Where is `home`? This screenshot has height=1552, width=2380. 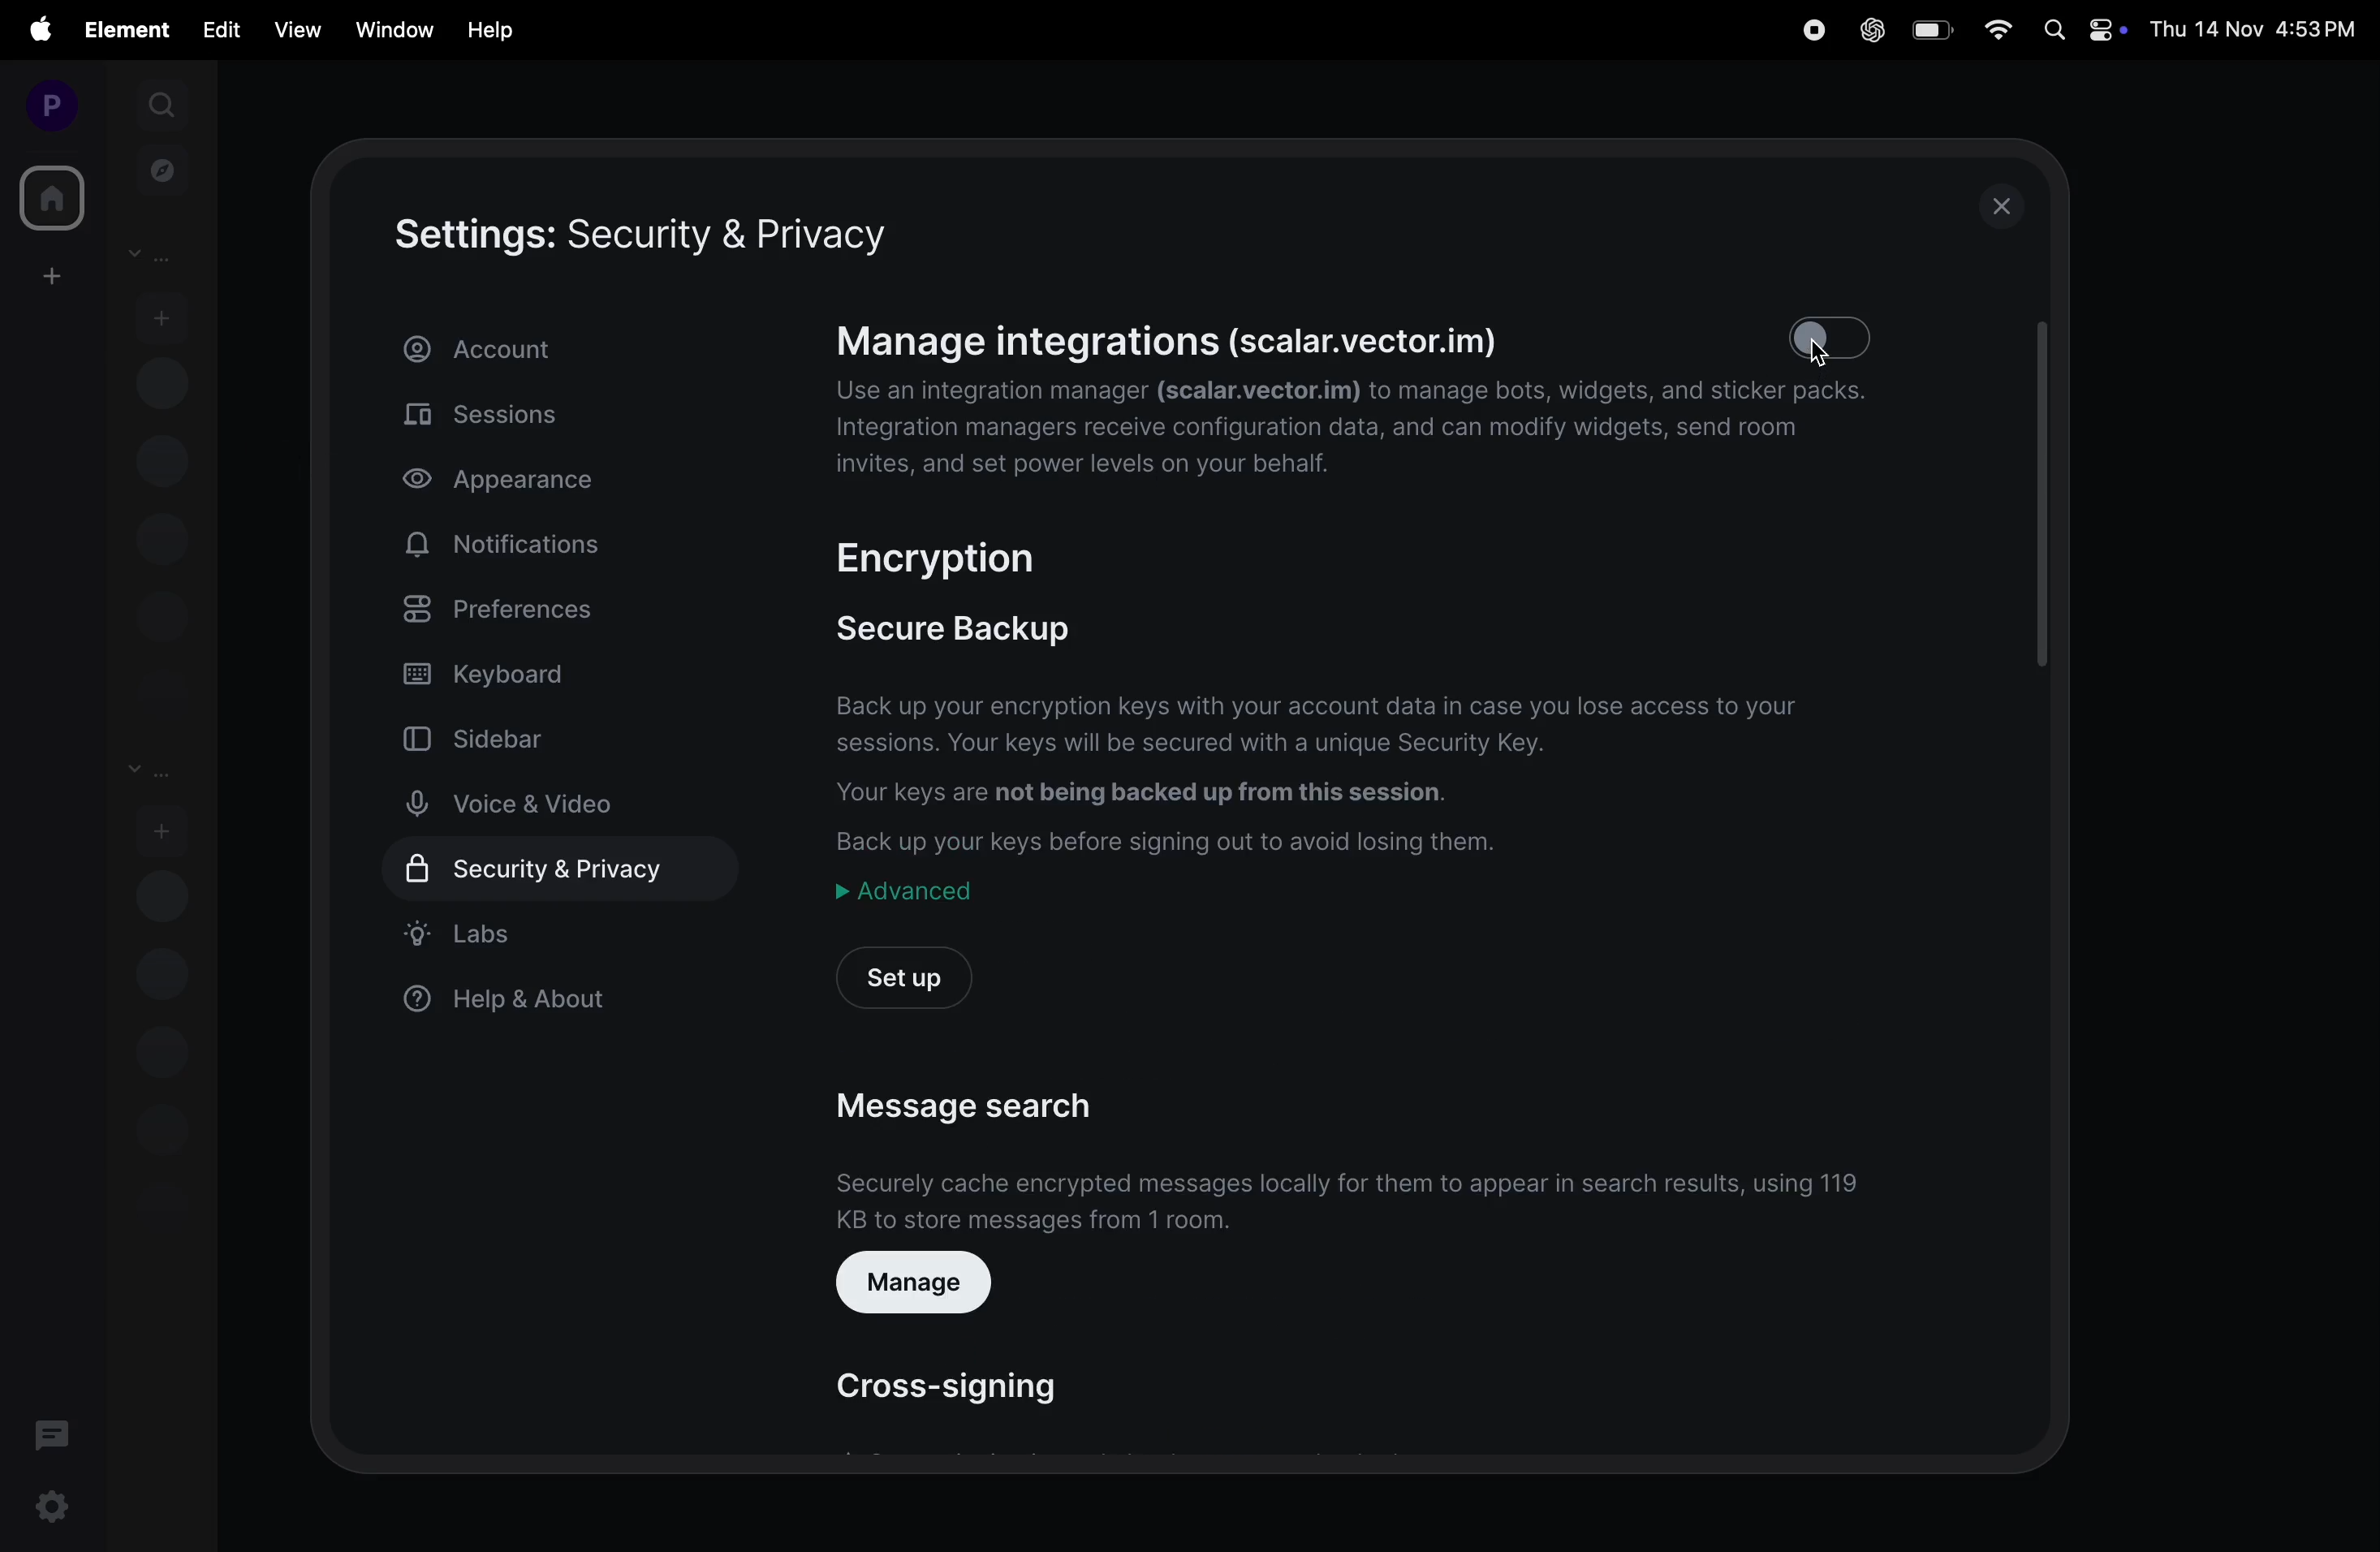
home is located at coordinates (53, 197).